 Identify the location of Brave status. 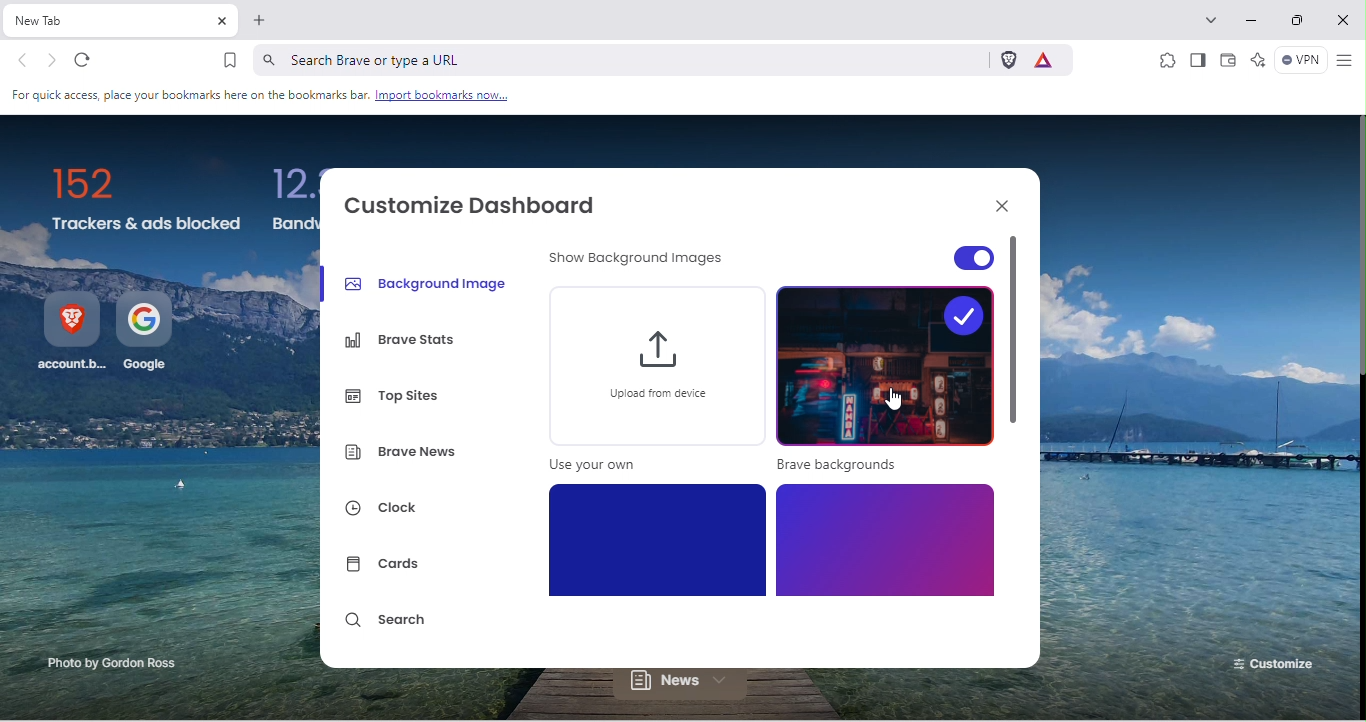
(404, 341).